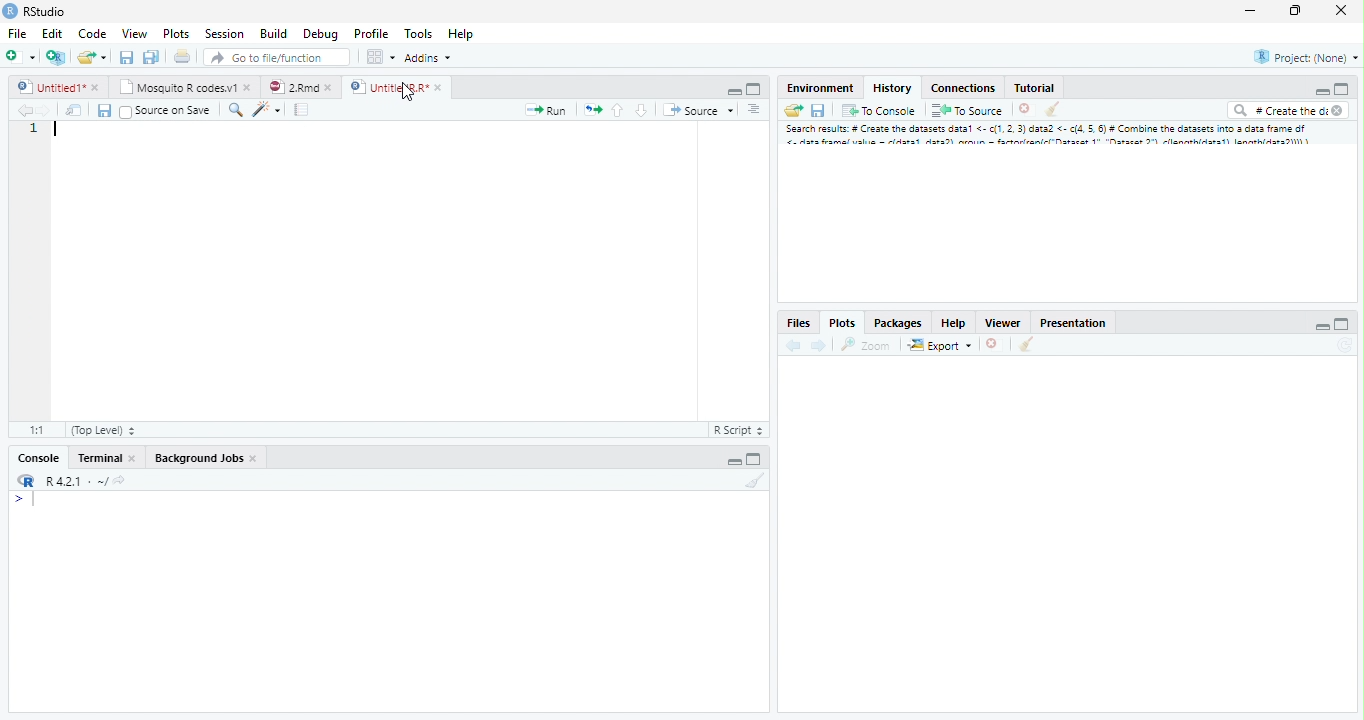  I want to click on Go to file/function, so click(275, 58).